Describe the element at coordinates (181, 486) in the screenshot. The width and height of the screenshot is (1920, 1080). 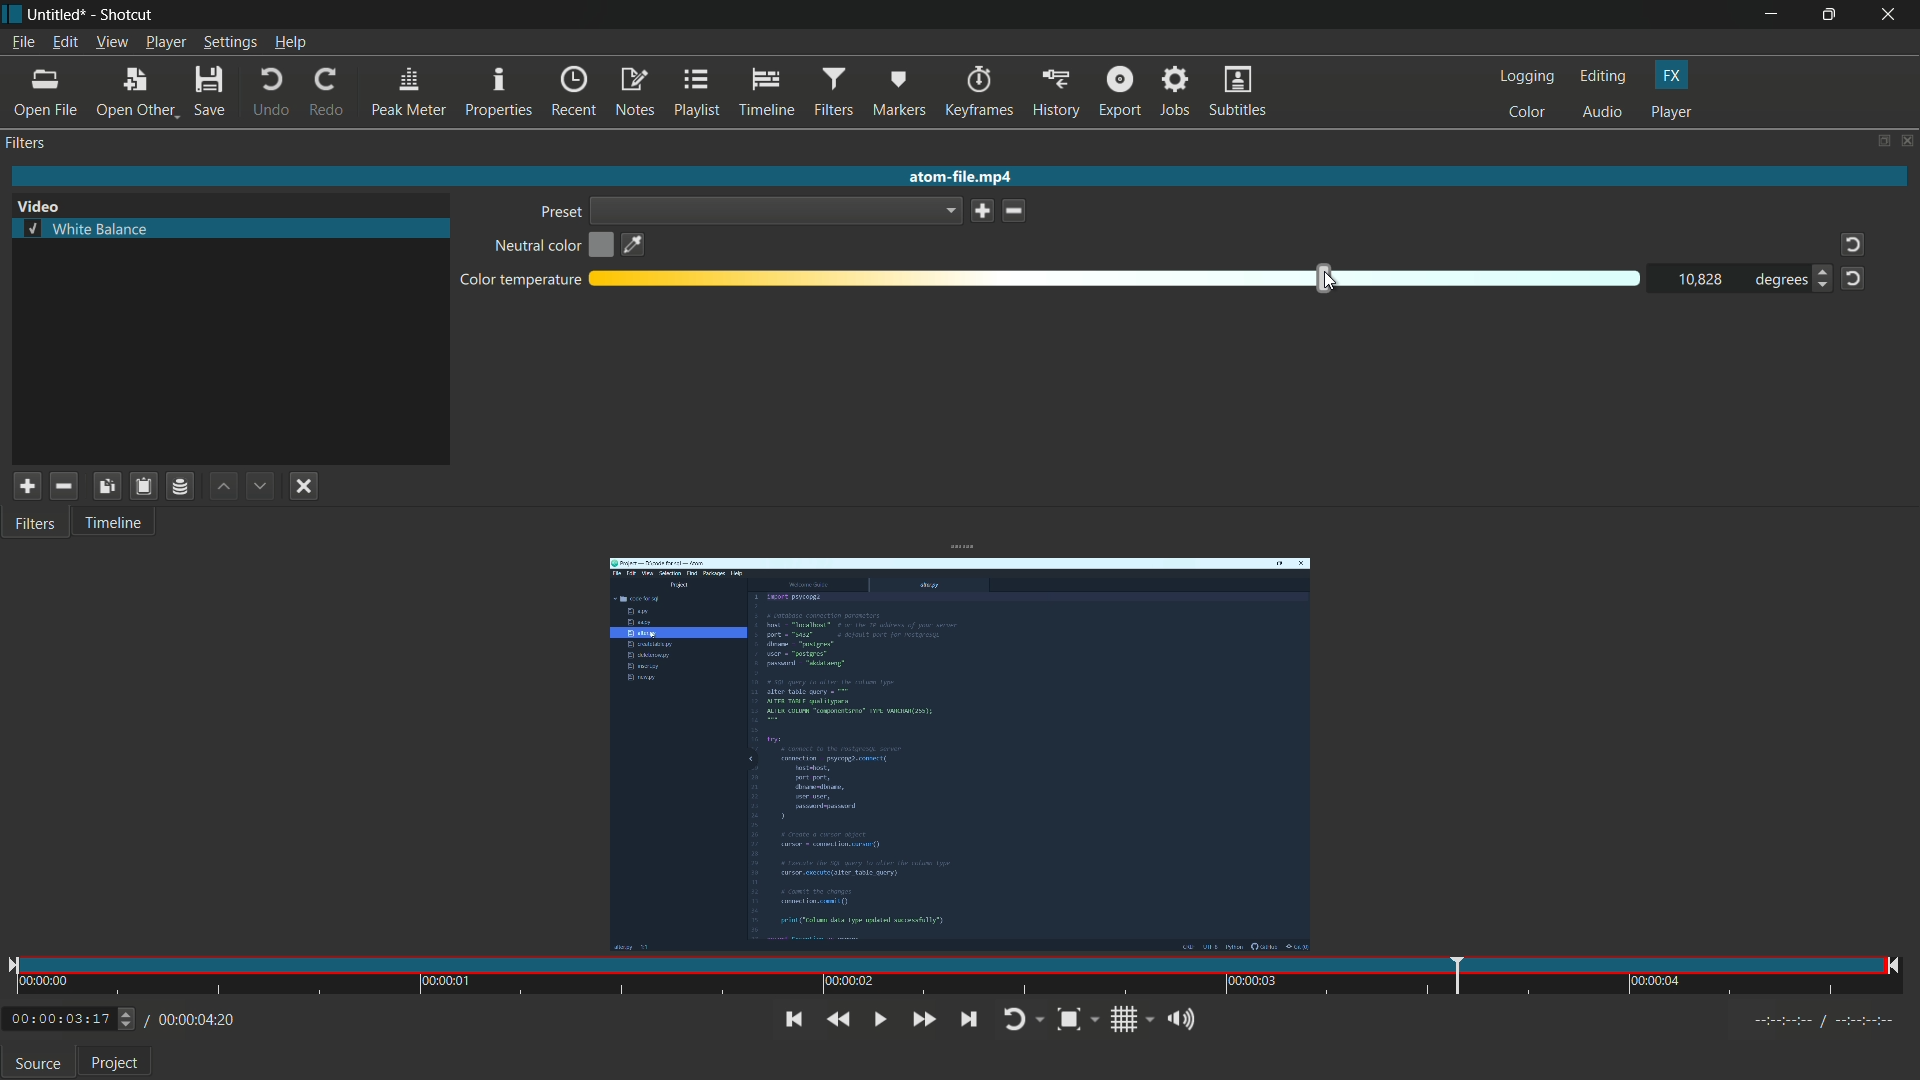
I see `save filter set` at that location.